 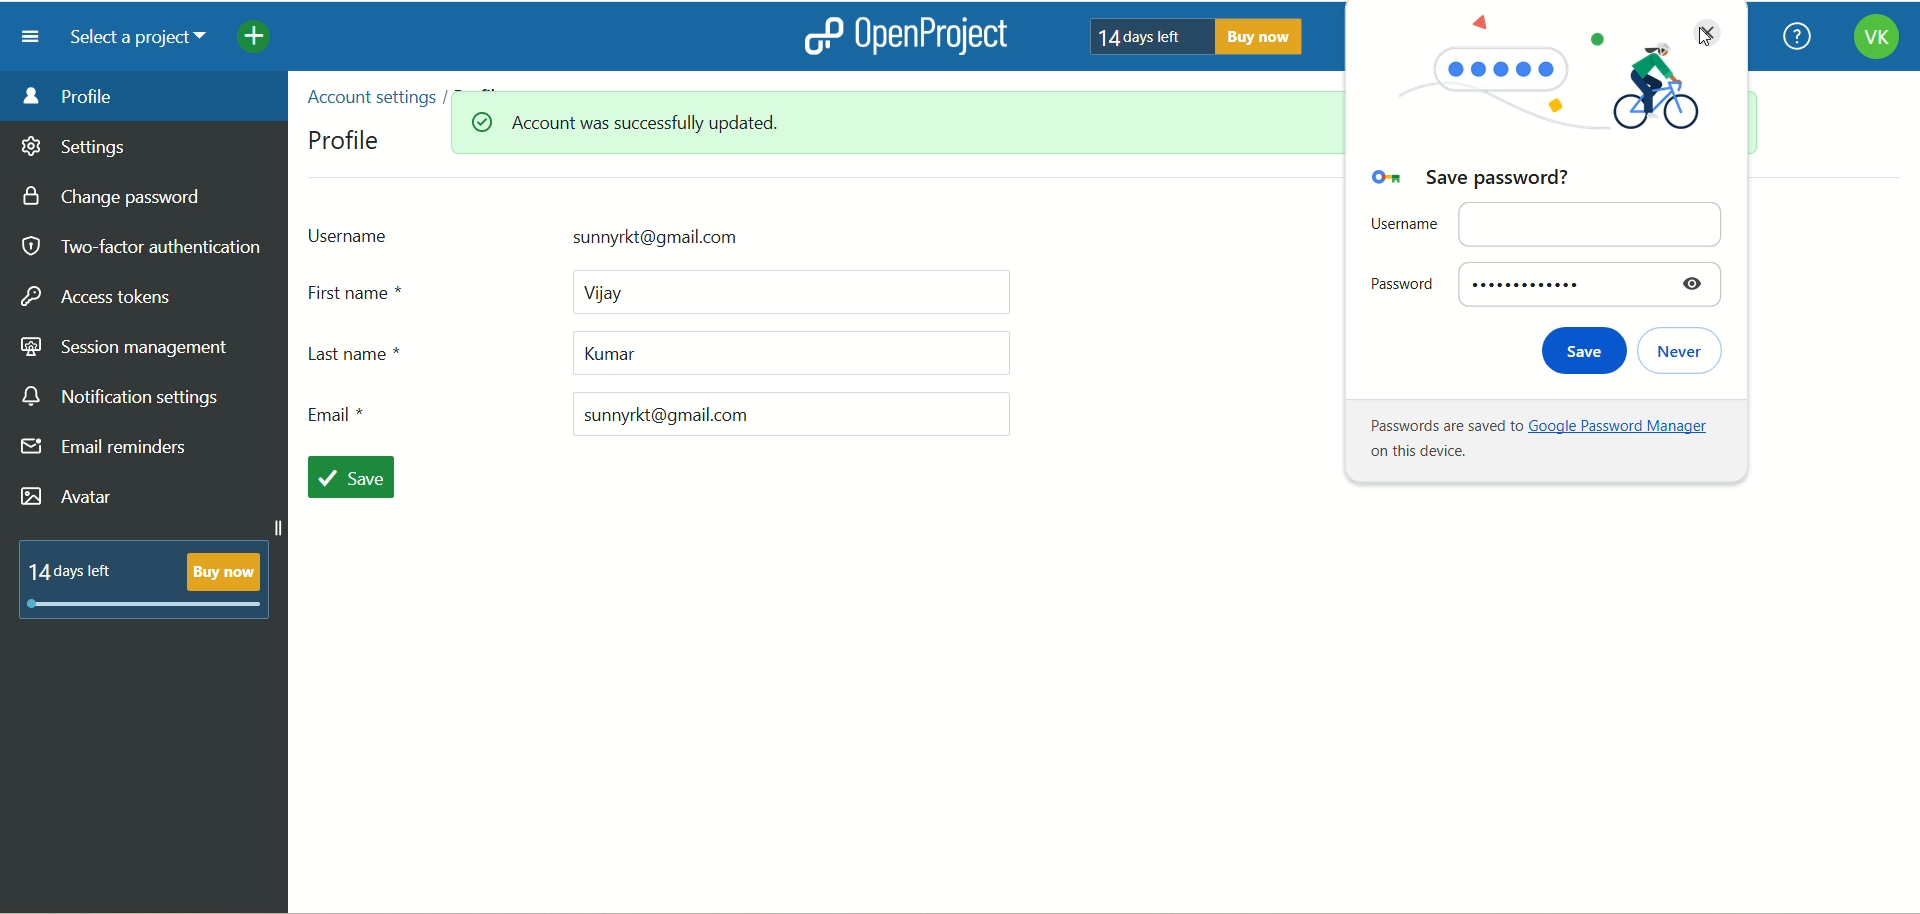 I want to click on ussername, so click(x=625, y=234).